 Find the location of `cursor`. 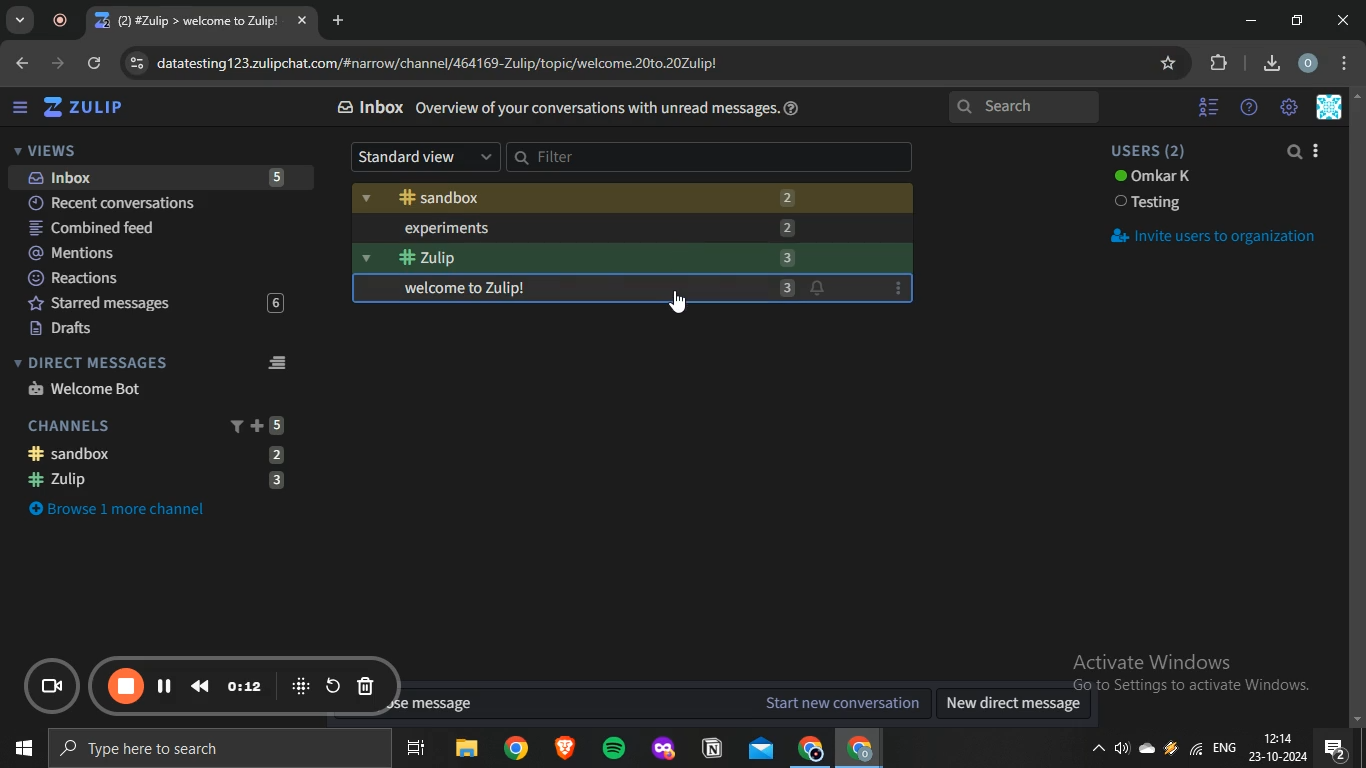

cursor is located at coordinates (675, 300).